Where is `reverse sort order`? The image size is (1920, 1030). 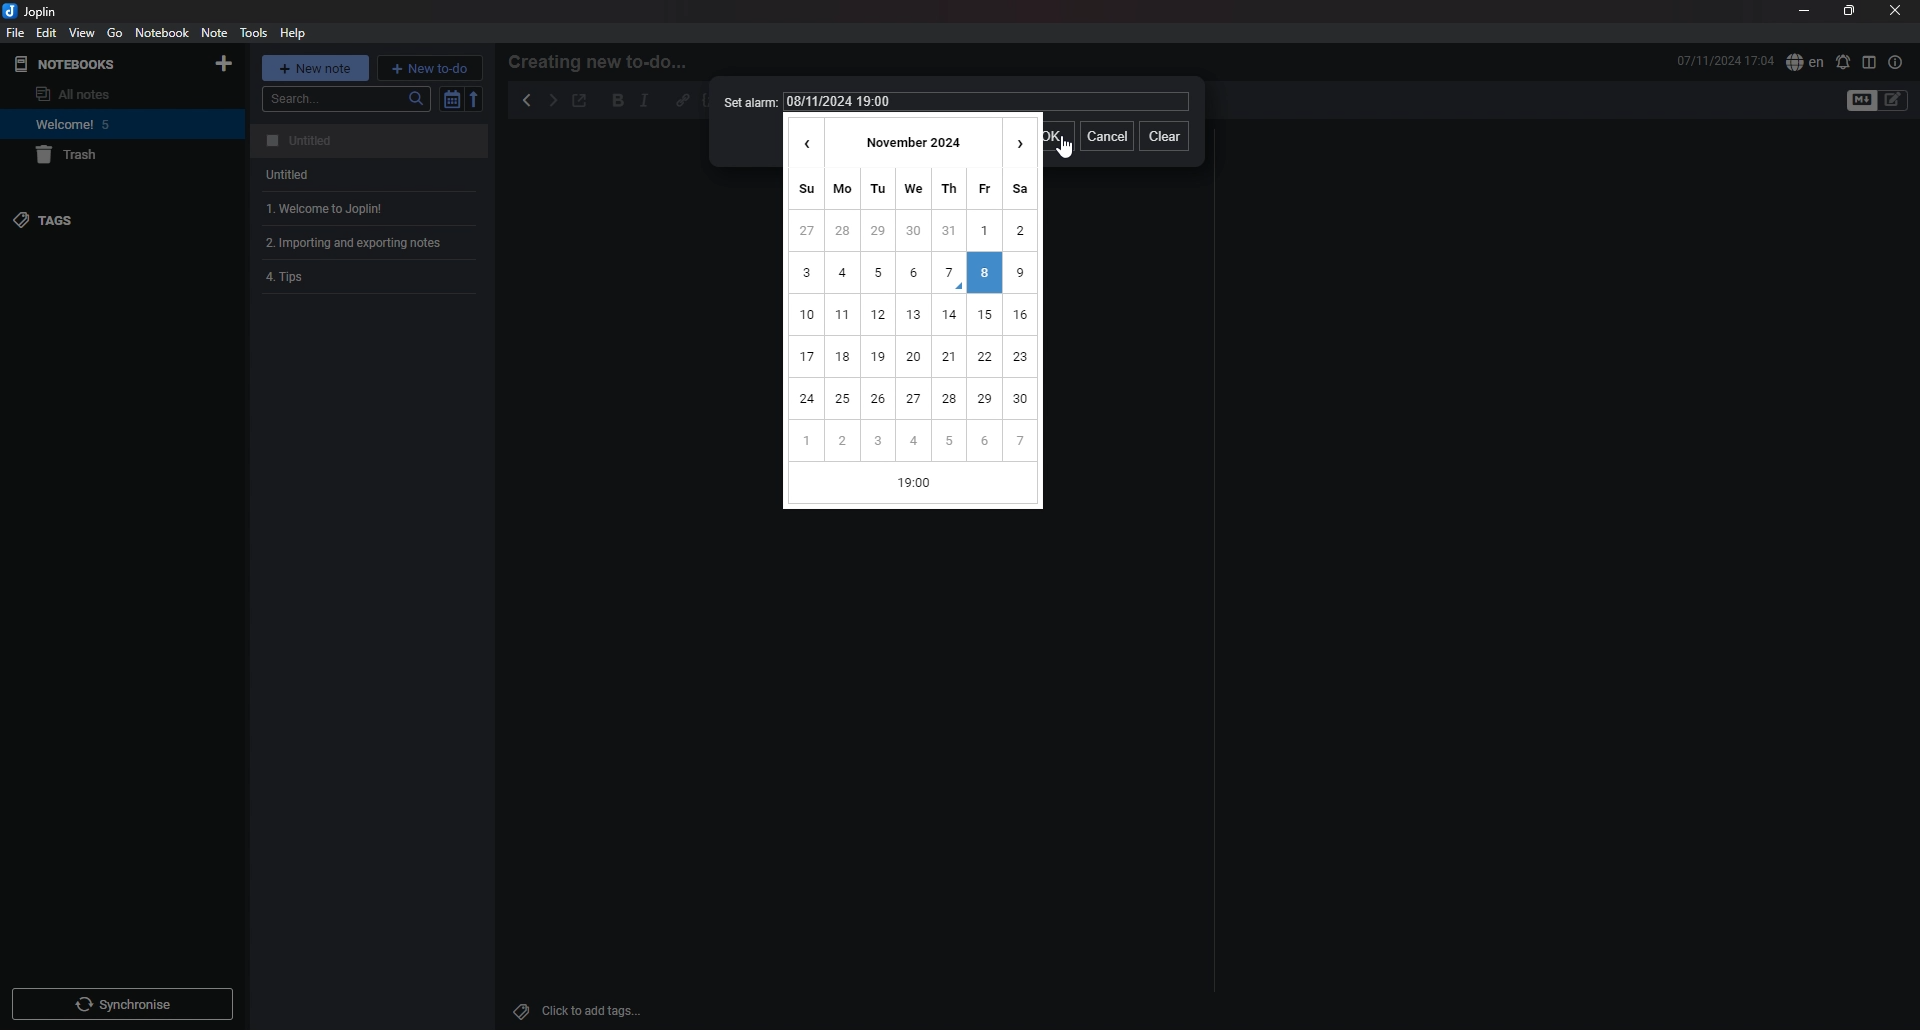
reverse sort order is located at coordinates (475, 99).